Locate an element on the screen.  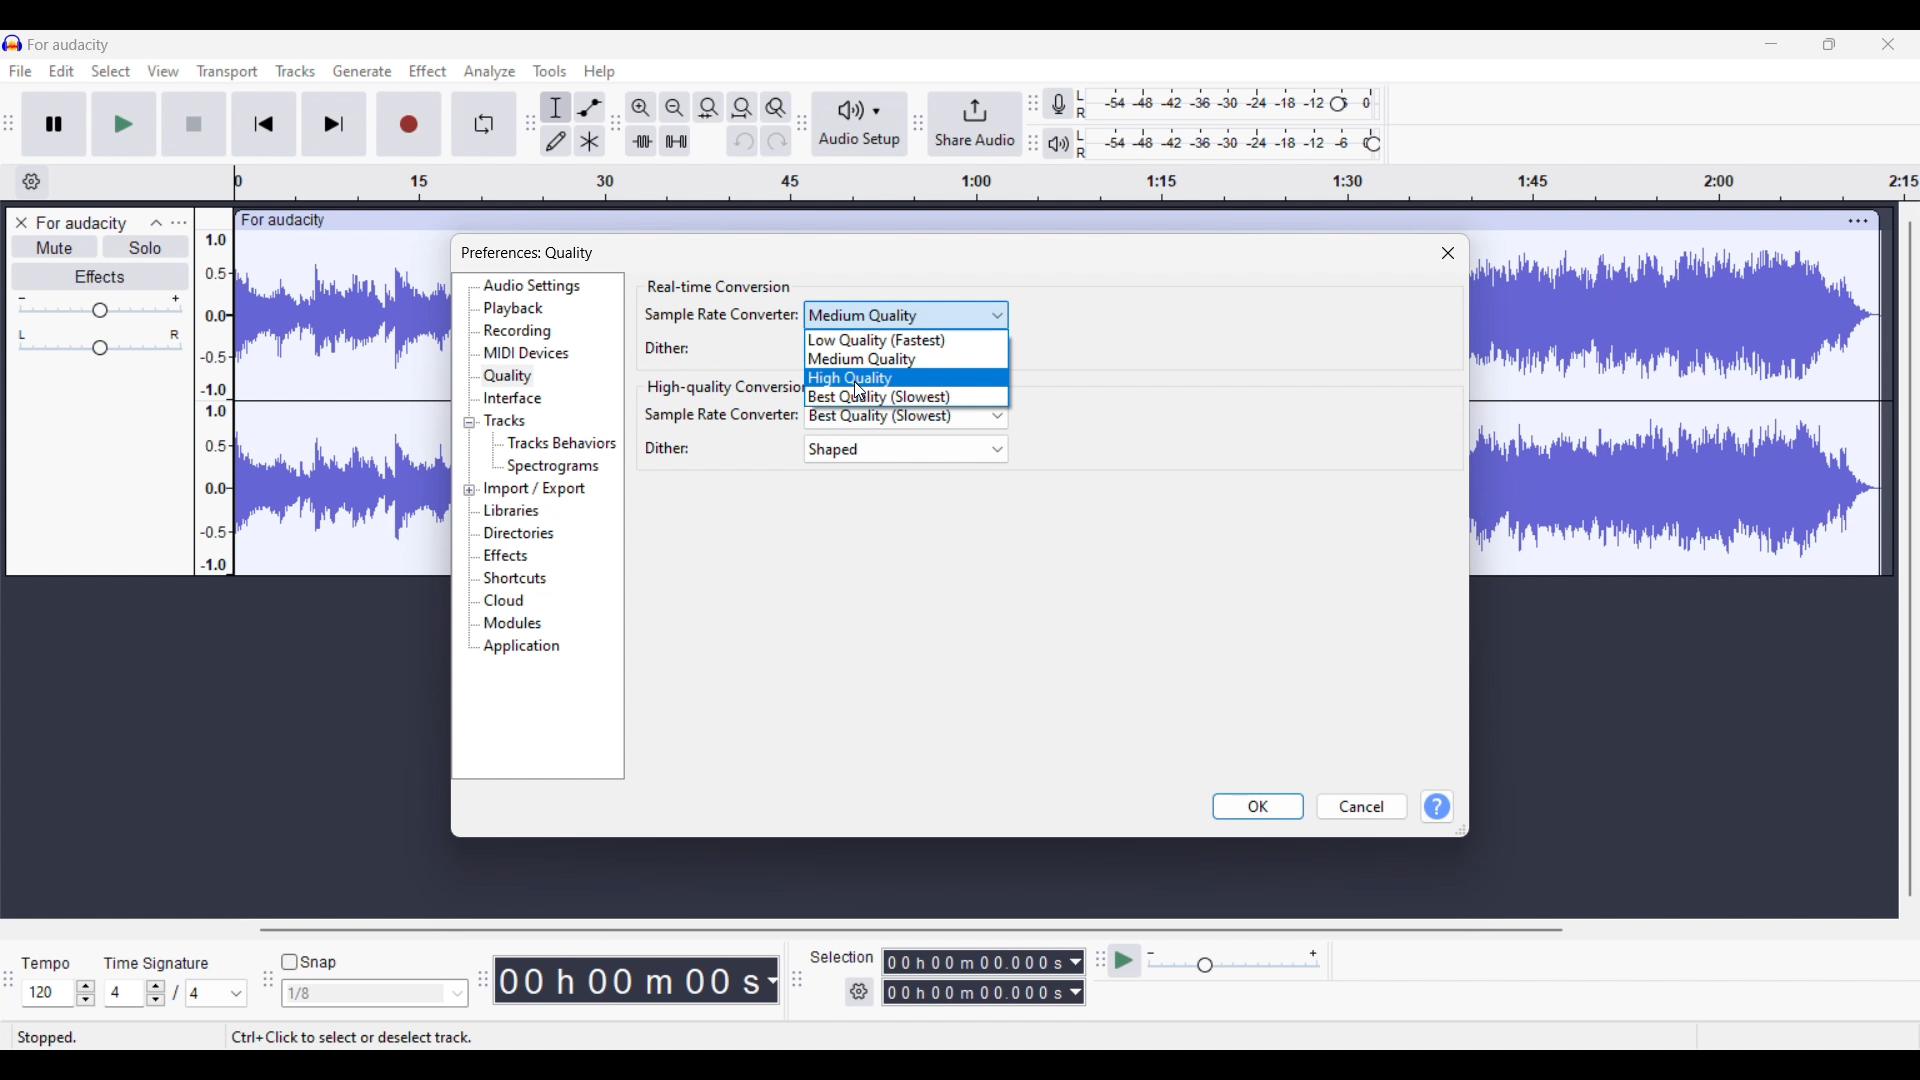
Current project name is located at coordinates (69, 45).